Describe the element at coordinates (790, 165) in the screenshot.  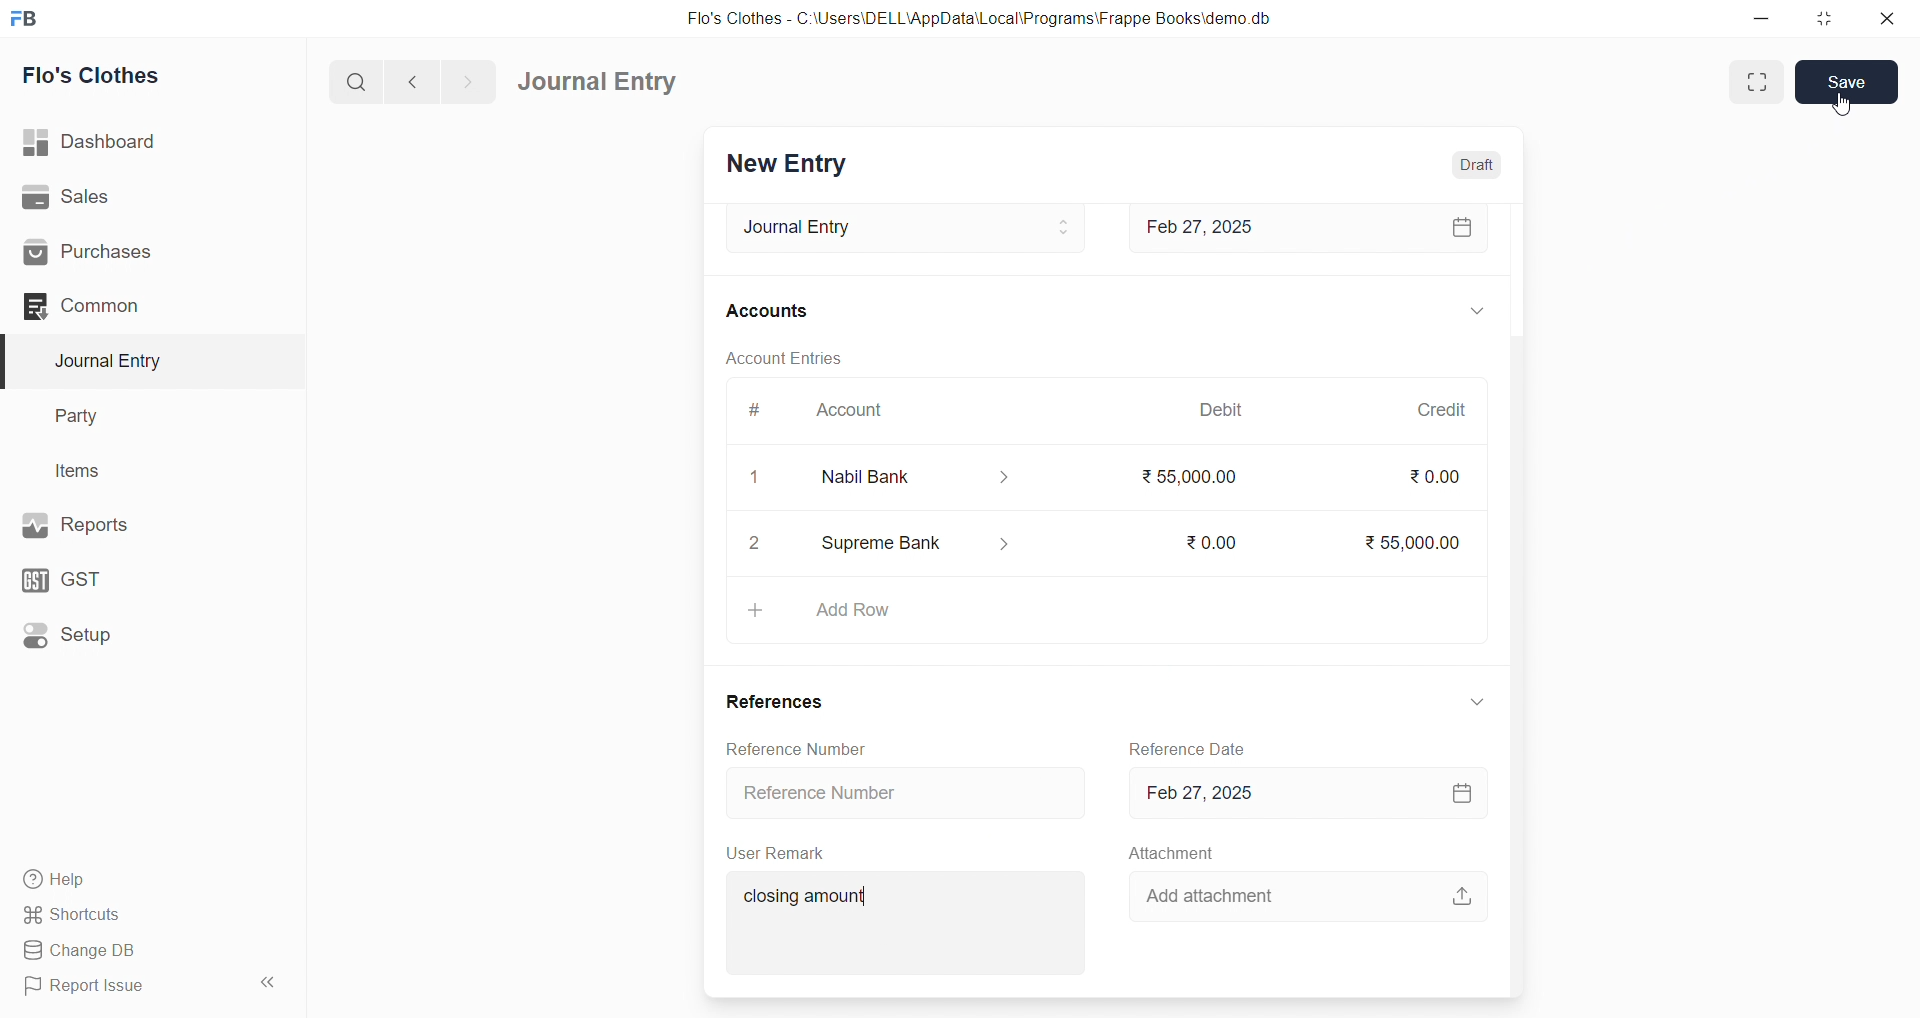
I see `New Entry` at that location.